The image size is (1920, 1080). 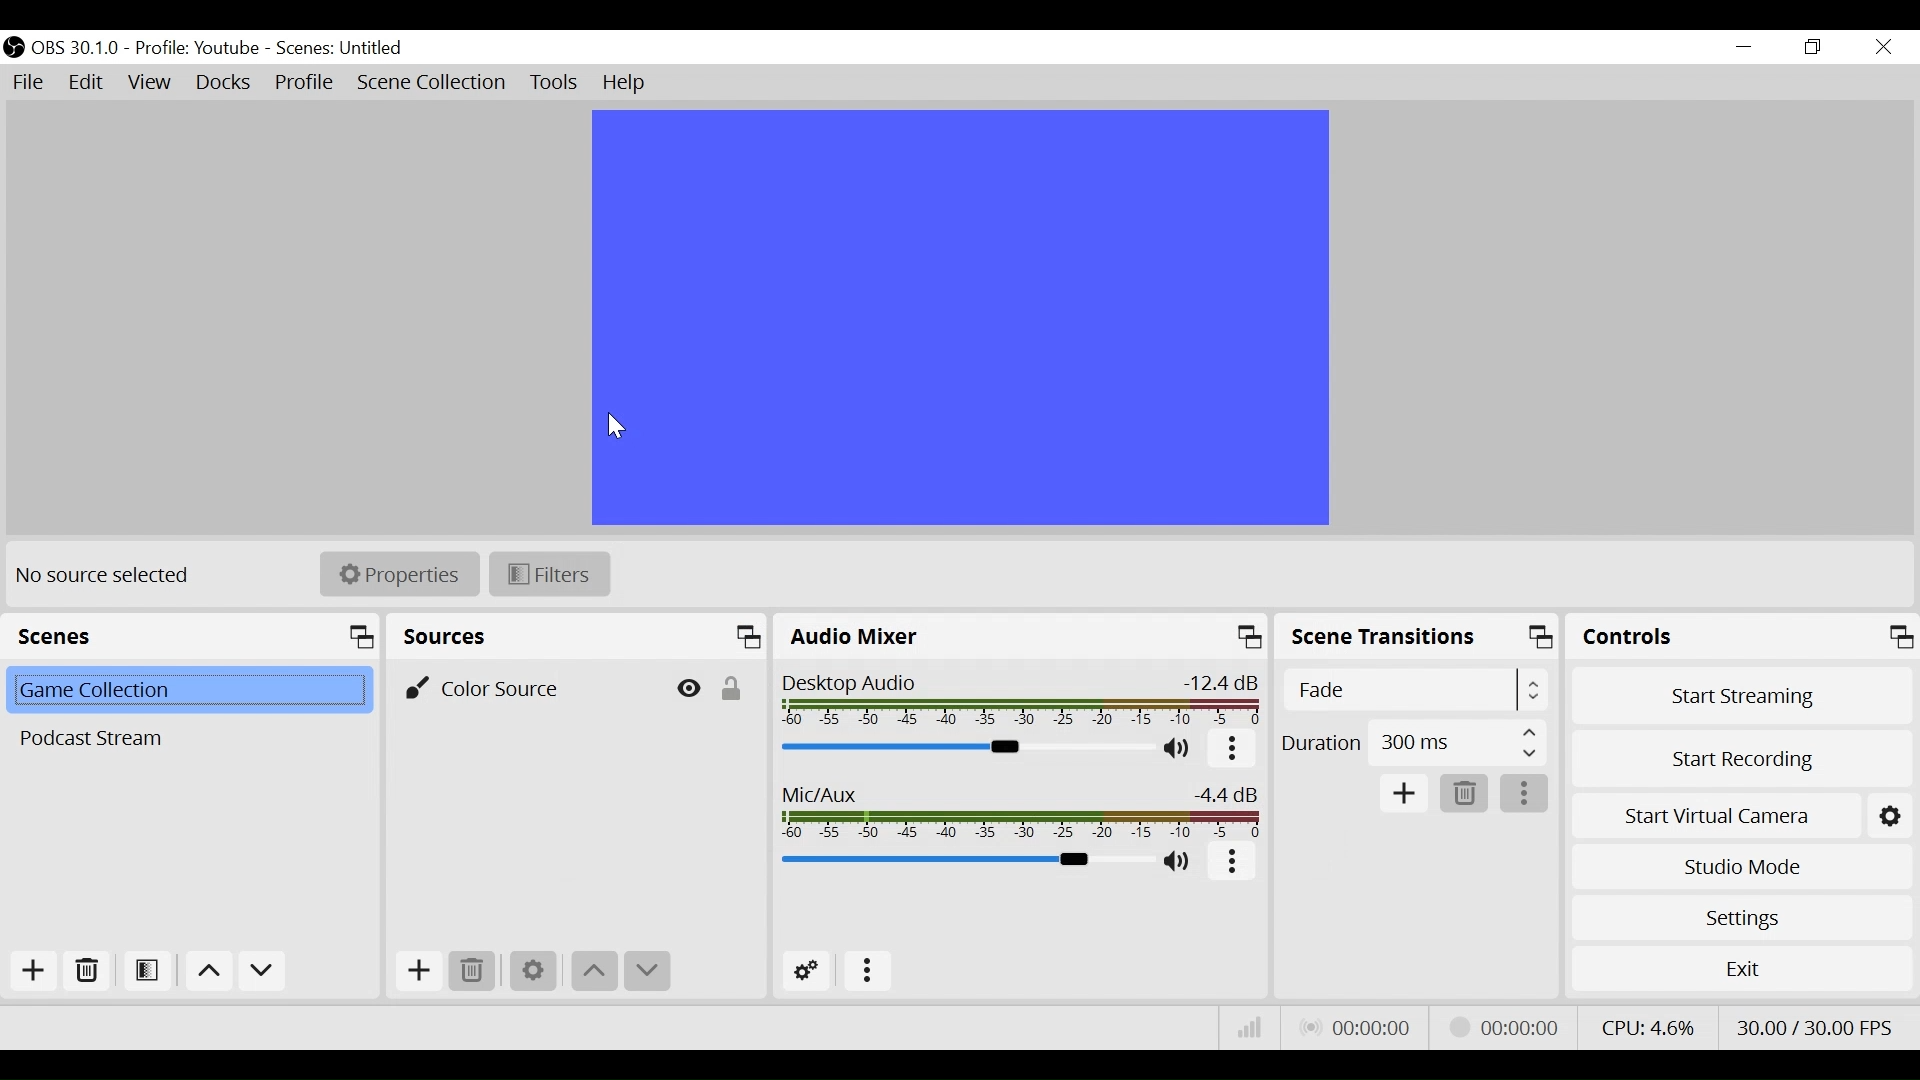 I want to click on (un)mute, so click(x=1178, y=750).